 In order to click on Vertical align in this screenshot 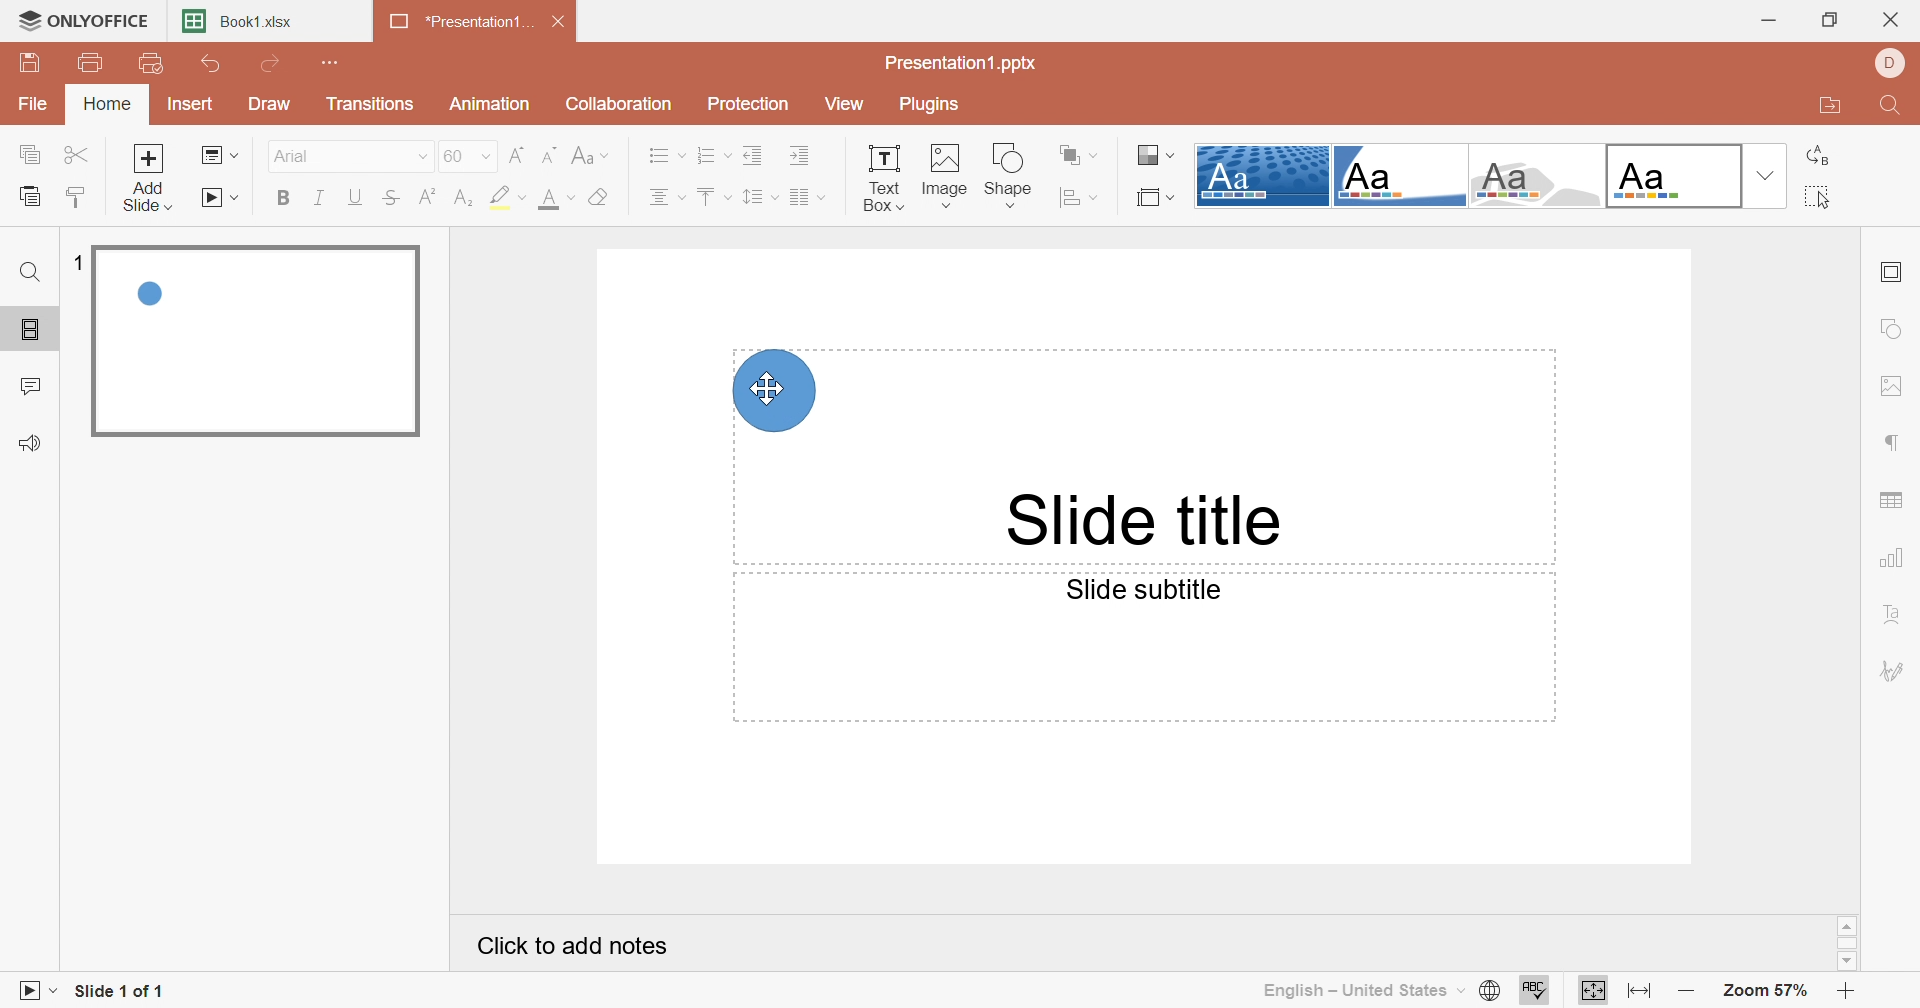, I will do `click(713, 197)`.